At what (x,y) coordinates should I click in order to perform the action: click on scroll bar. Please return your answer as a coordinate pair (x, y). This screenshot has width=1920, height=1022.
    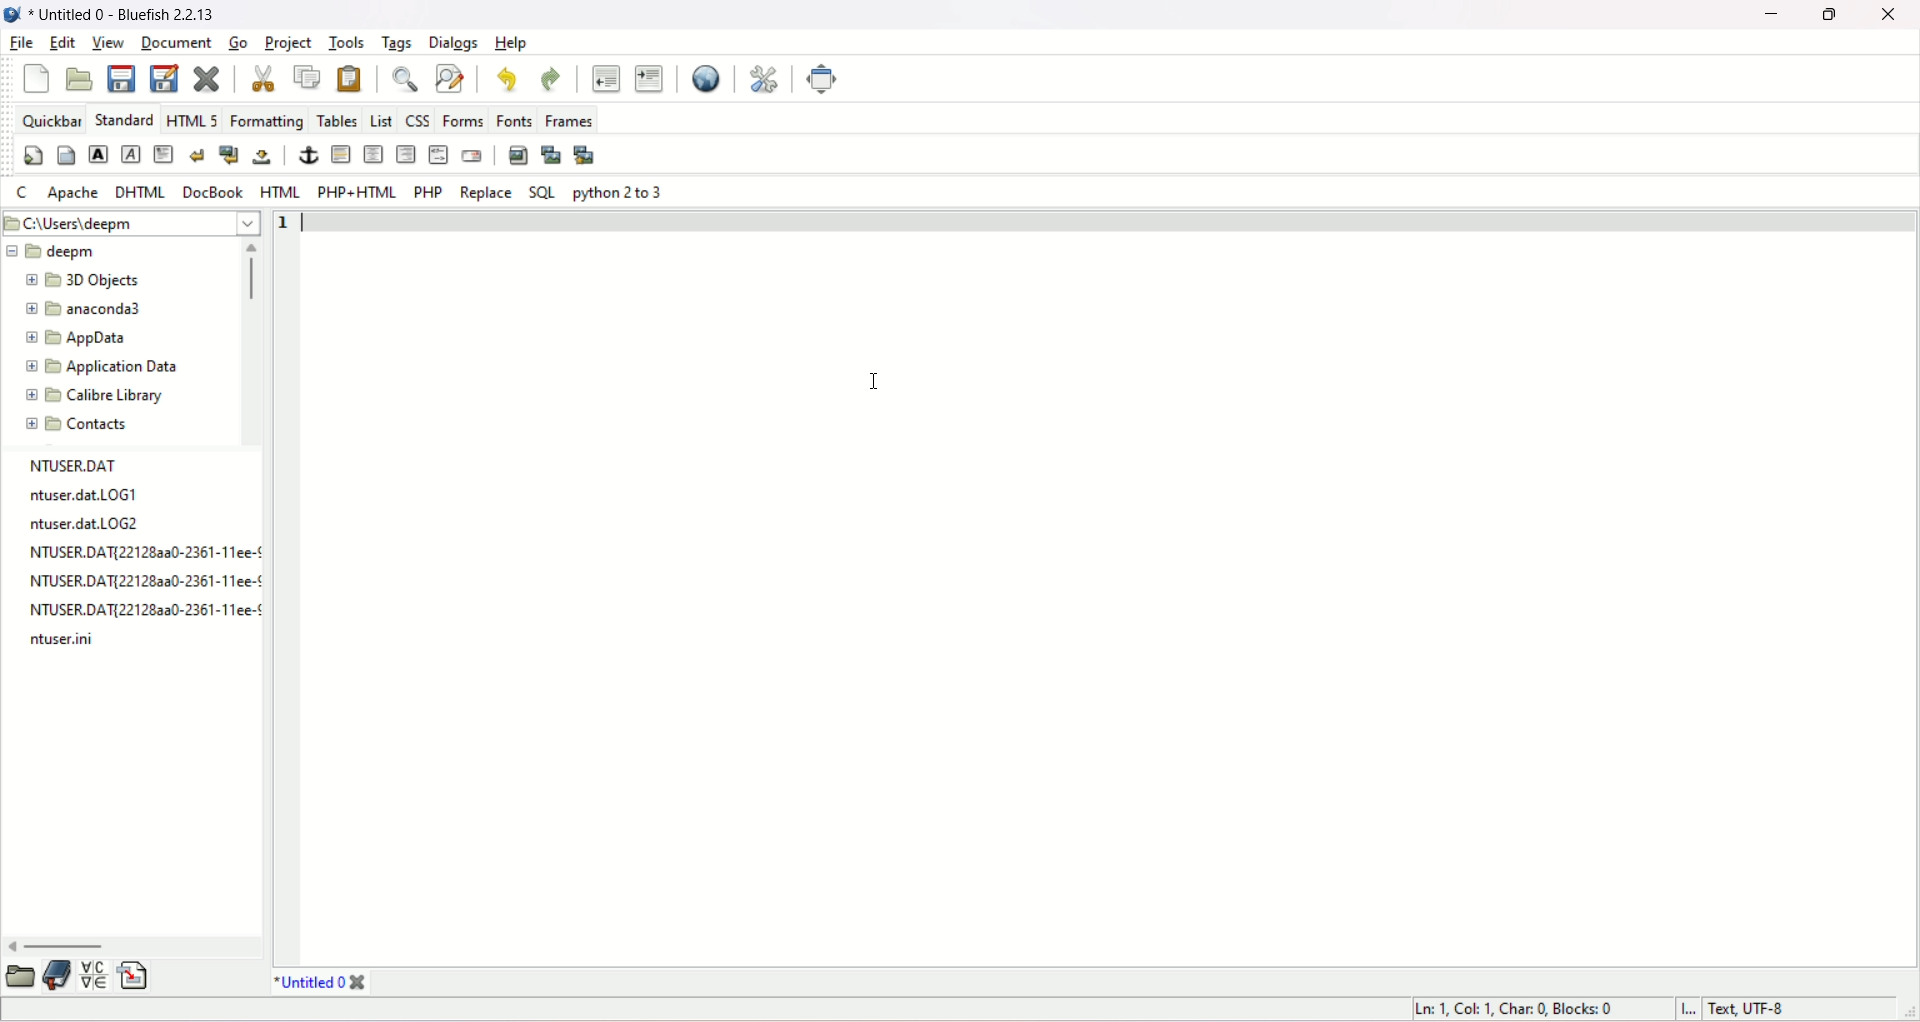
    Looking at the image, I should click on (257, 338).